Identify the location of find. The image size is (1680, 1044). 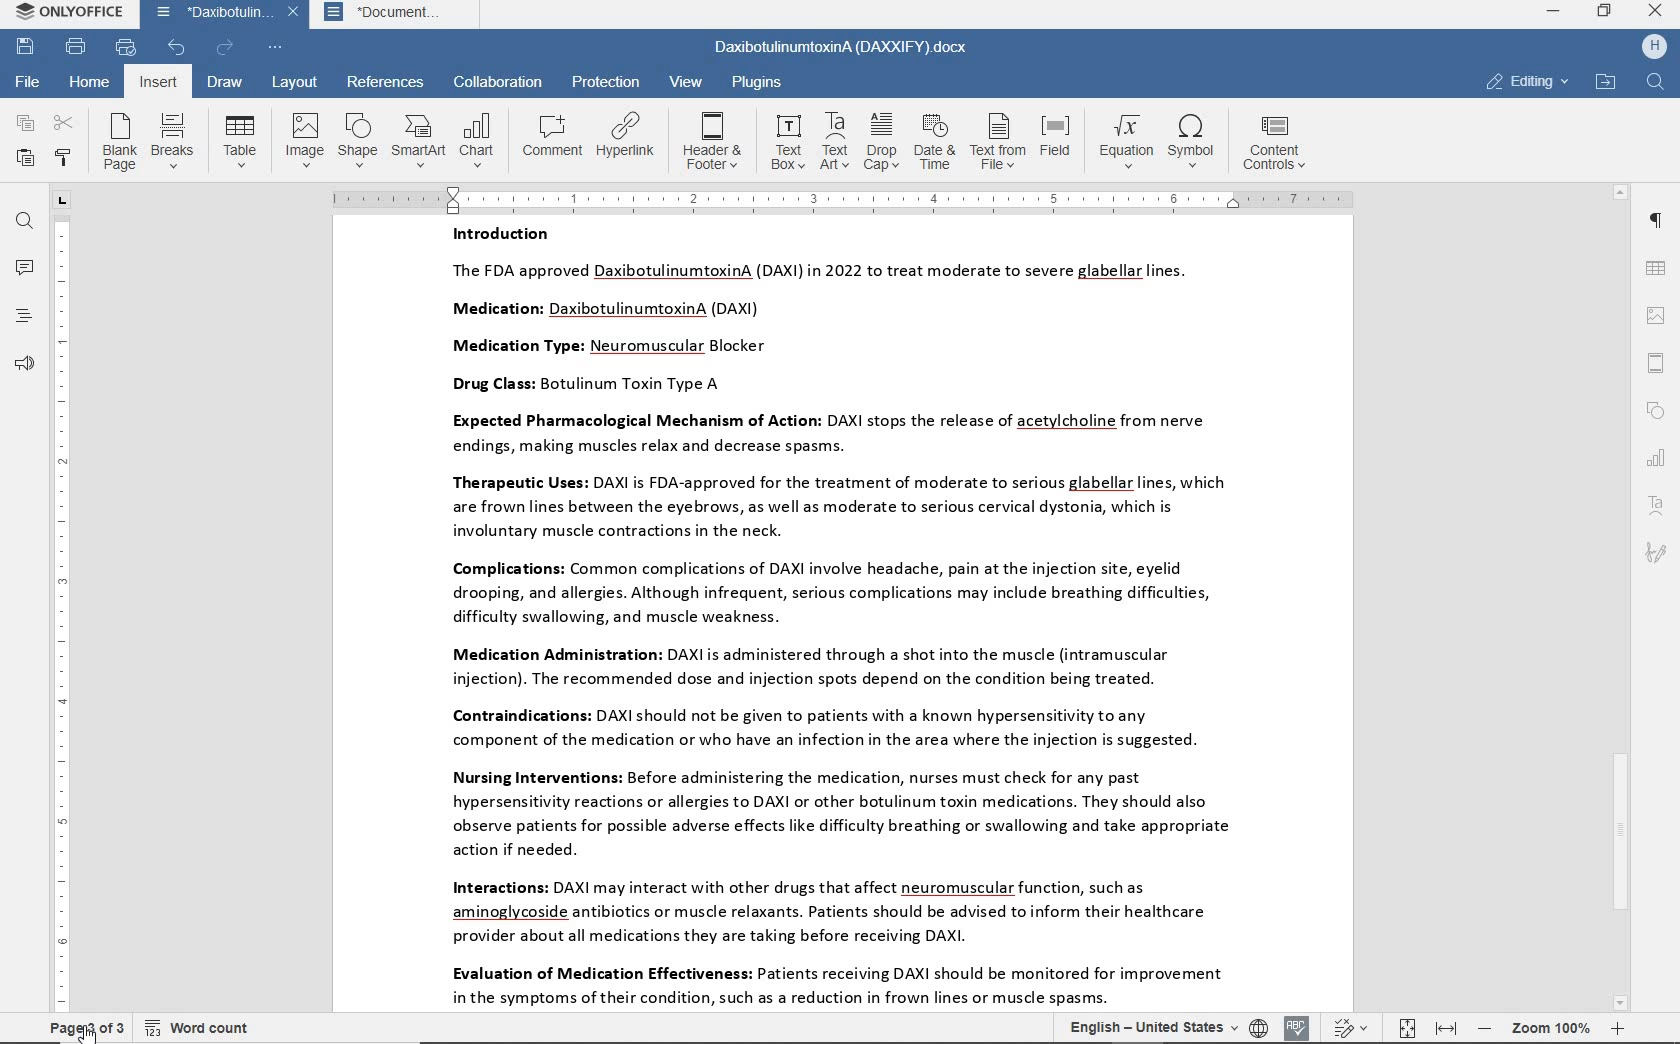
(1657, 83).